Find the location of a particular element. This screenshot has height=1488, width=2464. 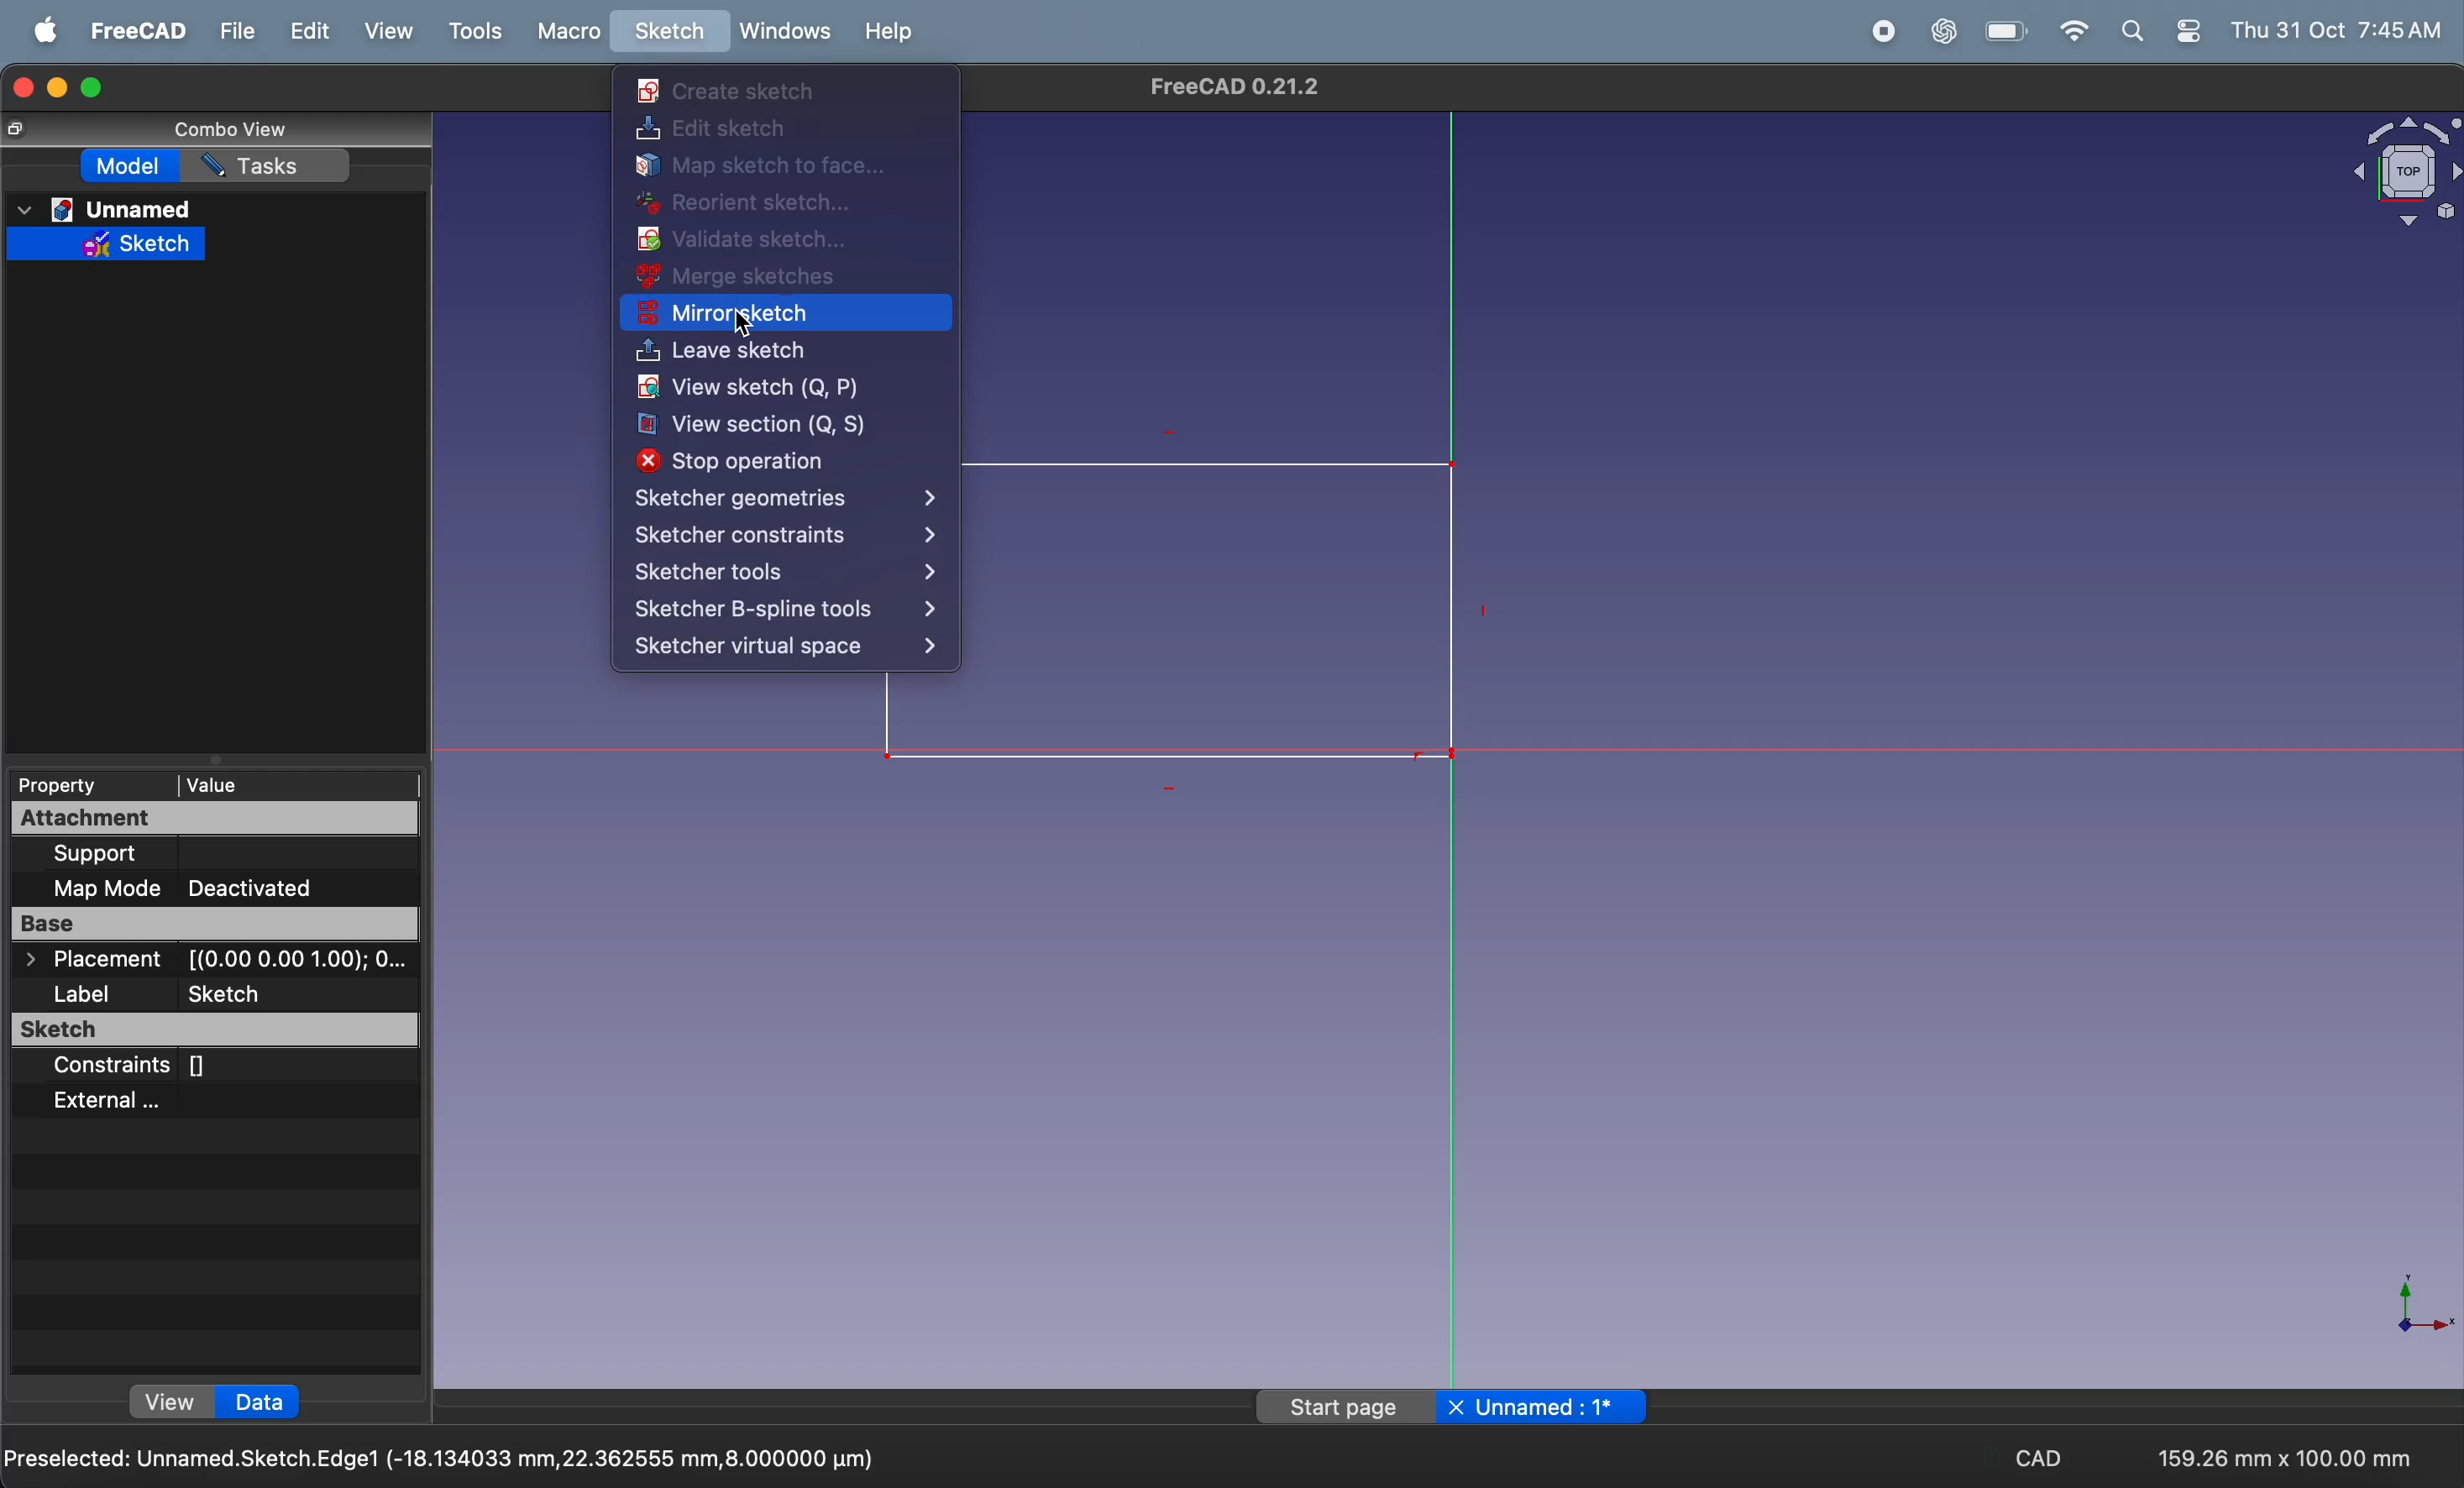

maximize is located at coordinates (96, 91).